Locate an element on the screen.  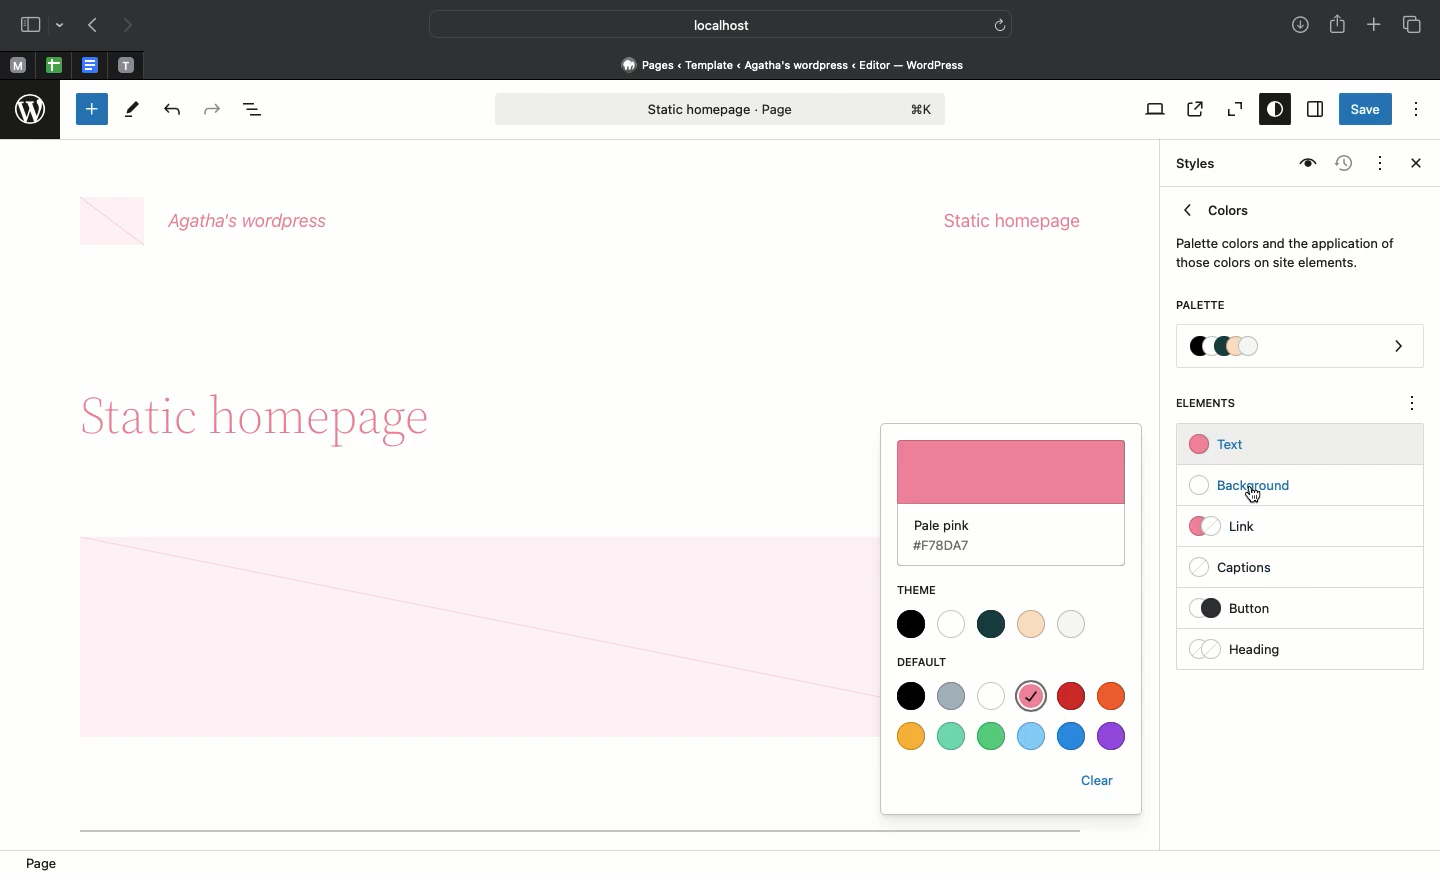
Actions is located at coordinates (1378, 161).